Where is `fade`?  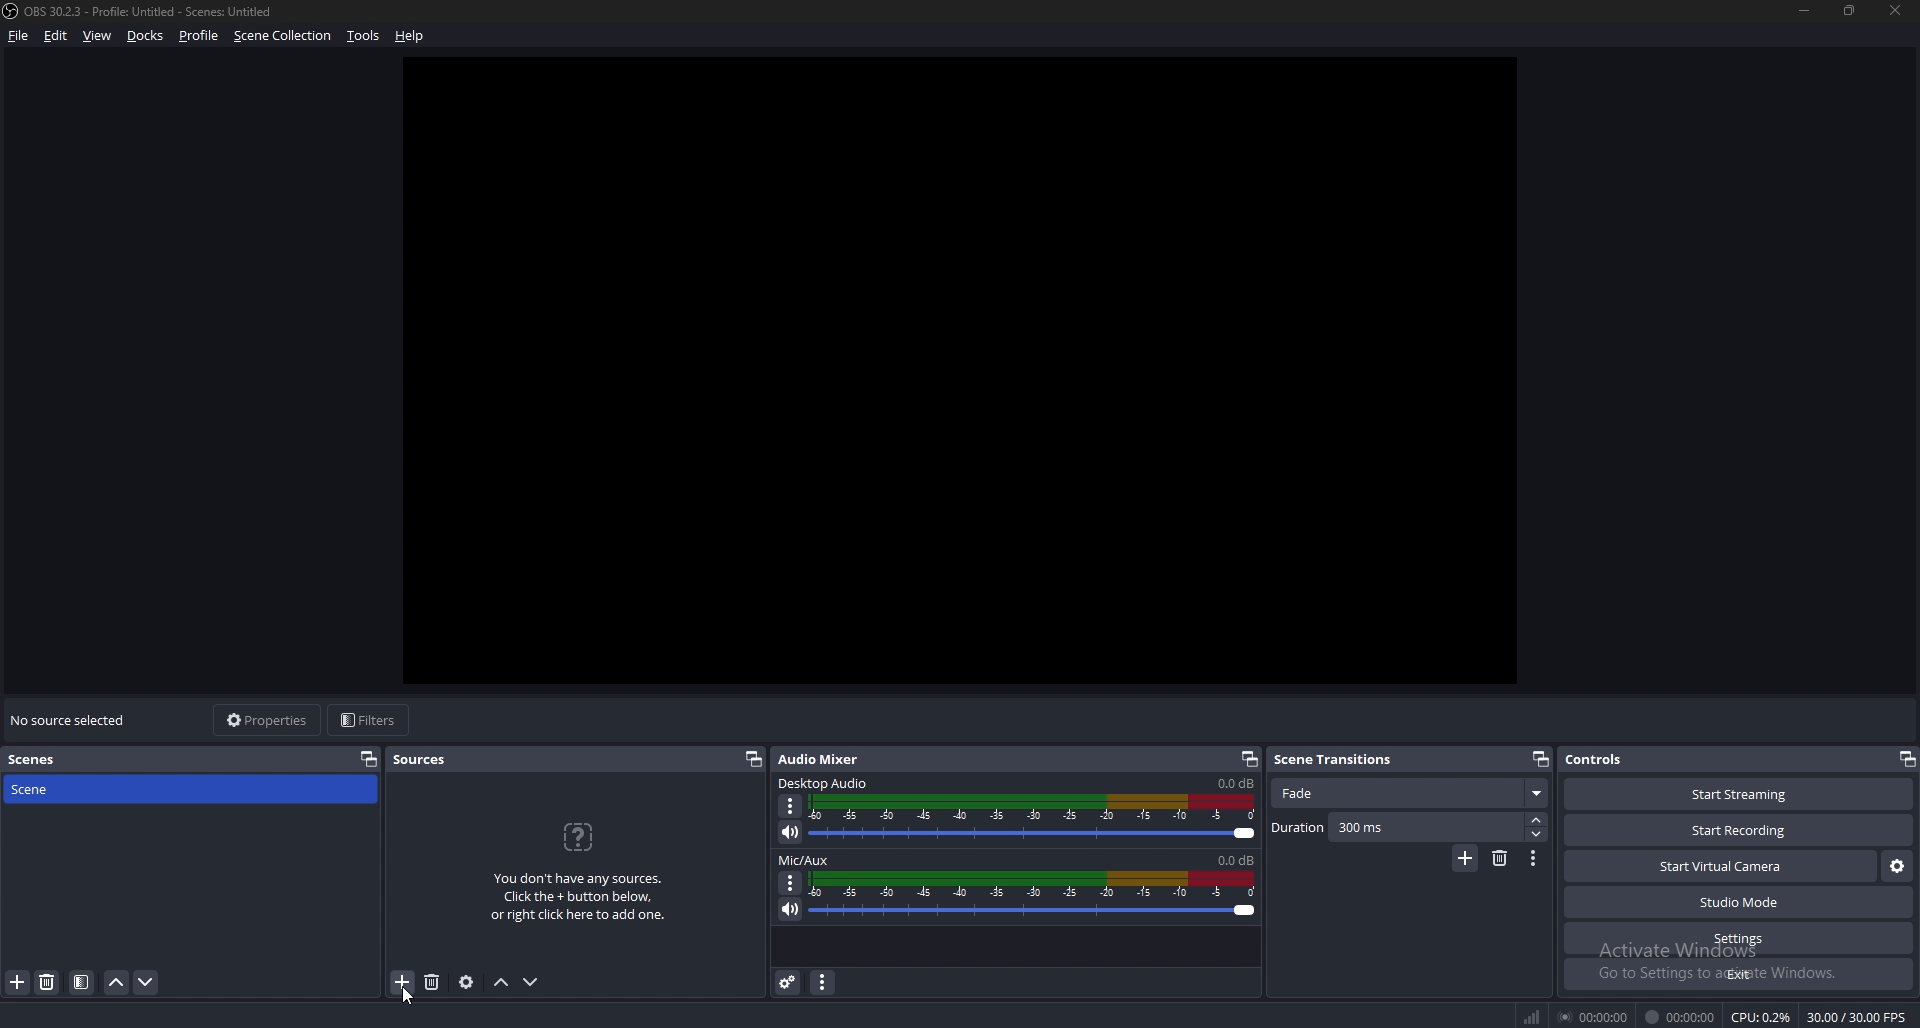 fade is located at coordinates (1411, 794).